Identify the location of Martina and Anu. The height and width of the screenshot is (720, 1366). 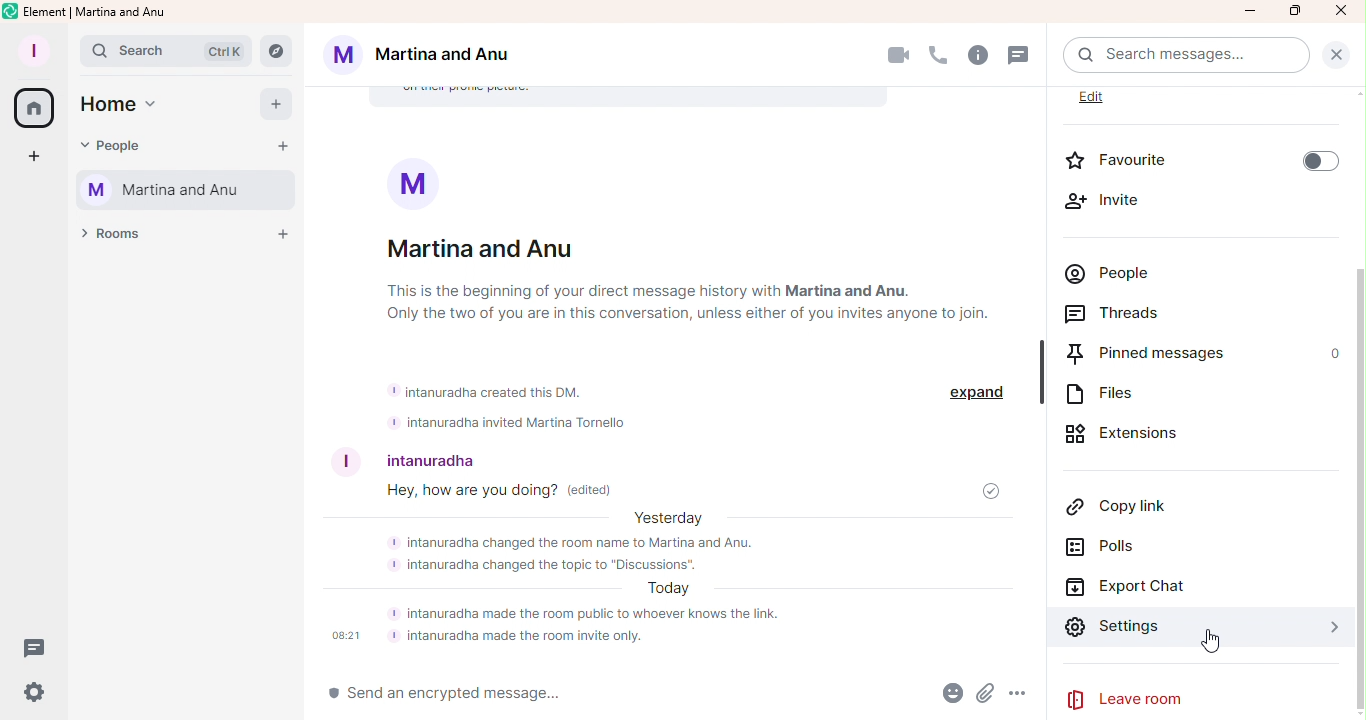
(187, 190).